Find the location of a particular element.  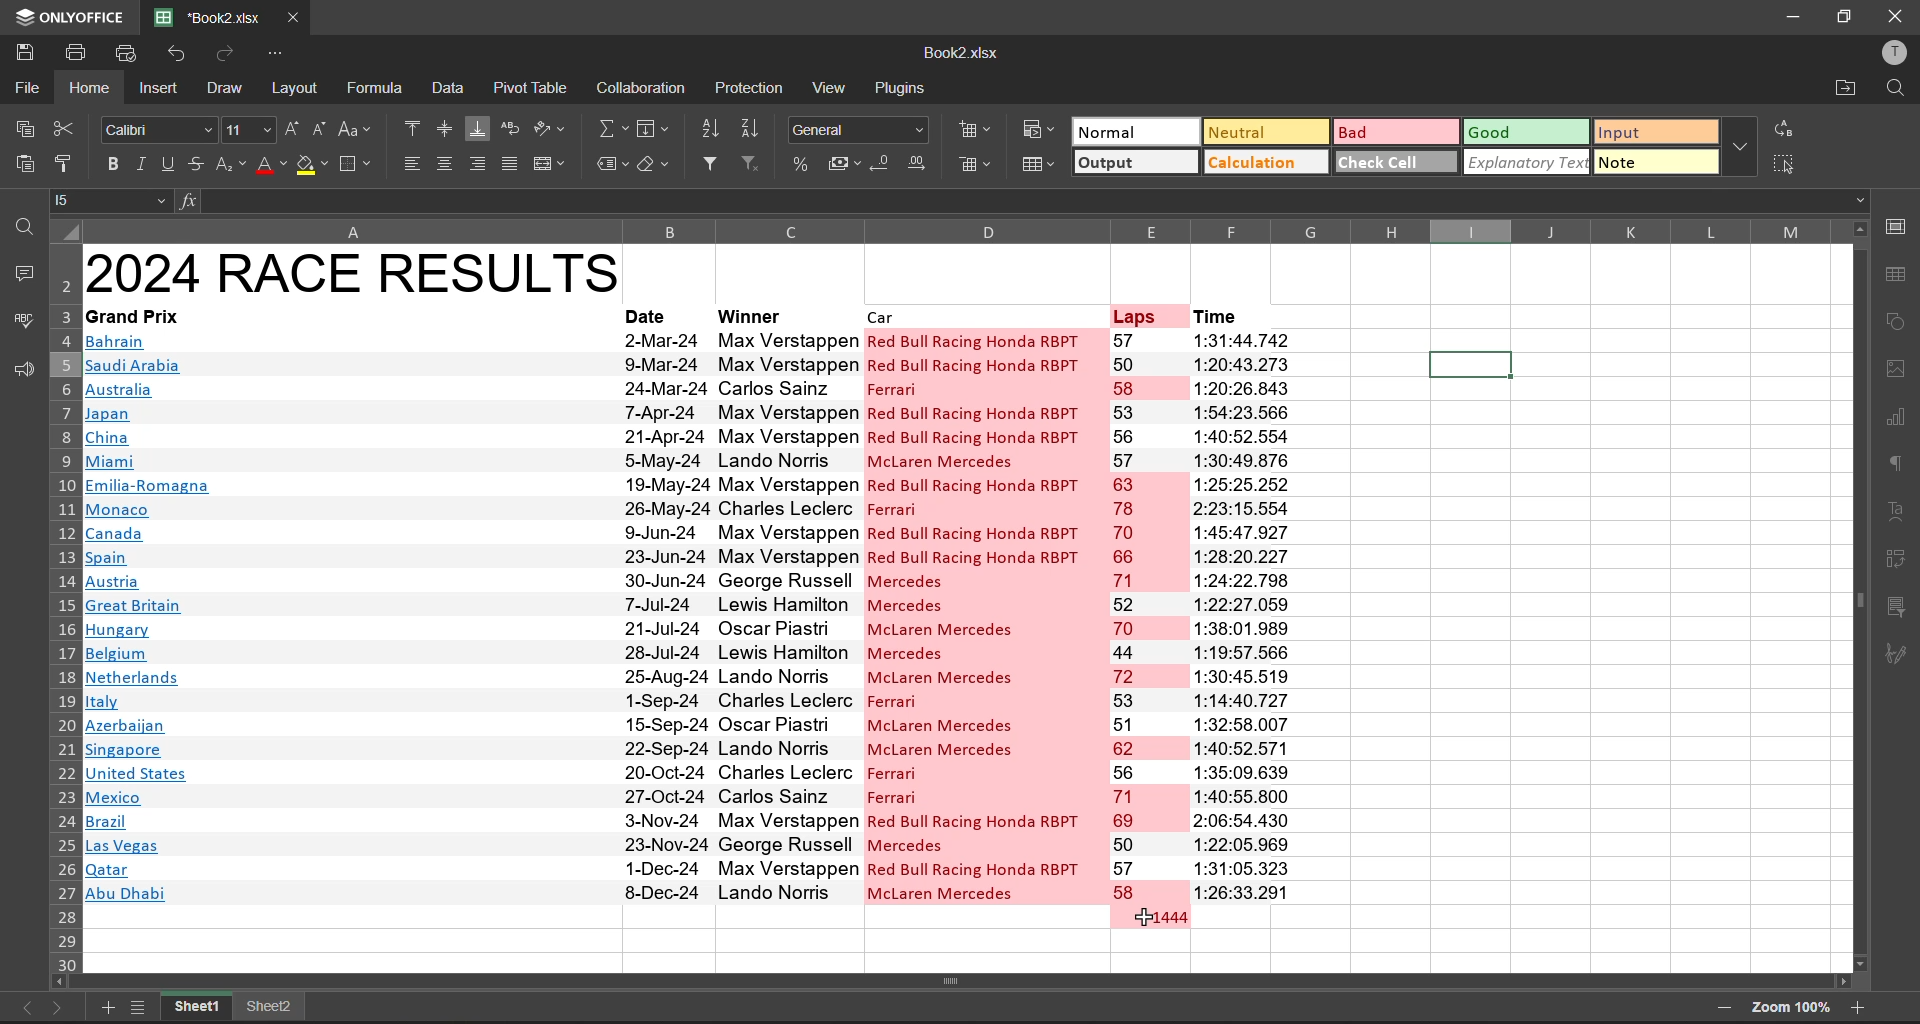

zoom out is located at coordinates (1726, 1008).